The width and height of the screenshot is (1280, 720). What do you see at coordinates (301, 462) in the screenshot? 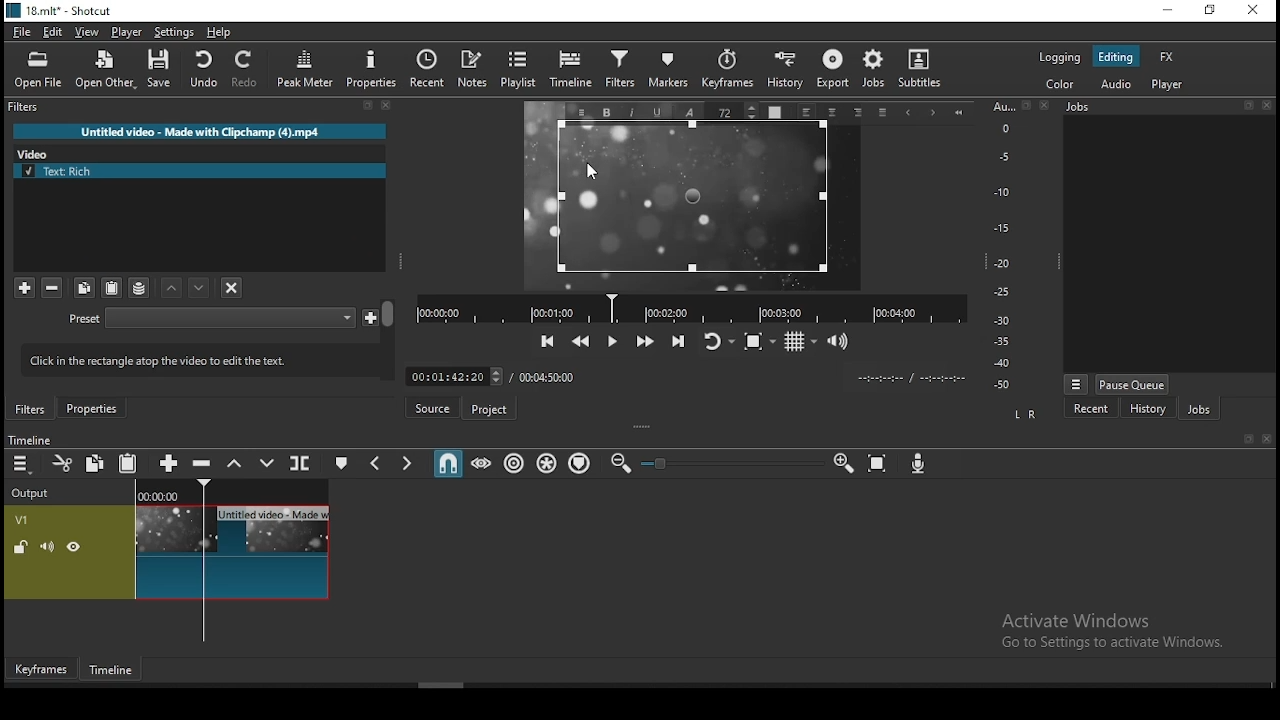
I see `split at playhead` at bounding box center [301, 462].